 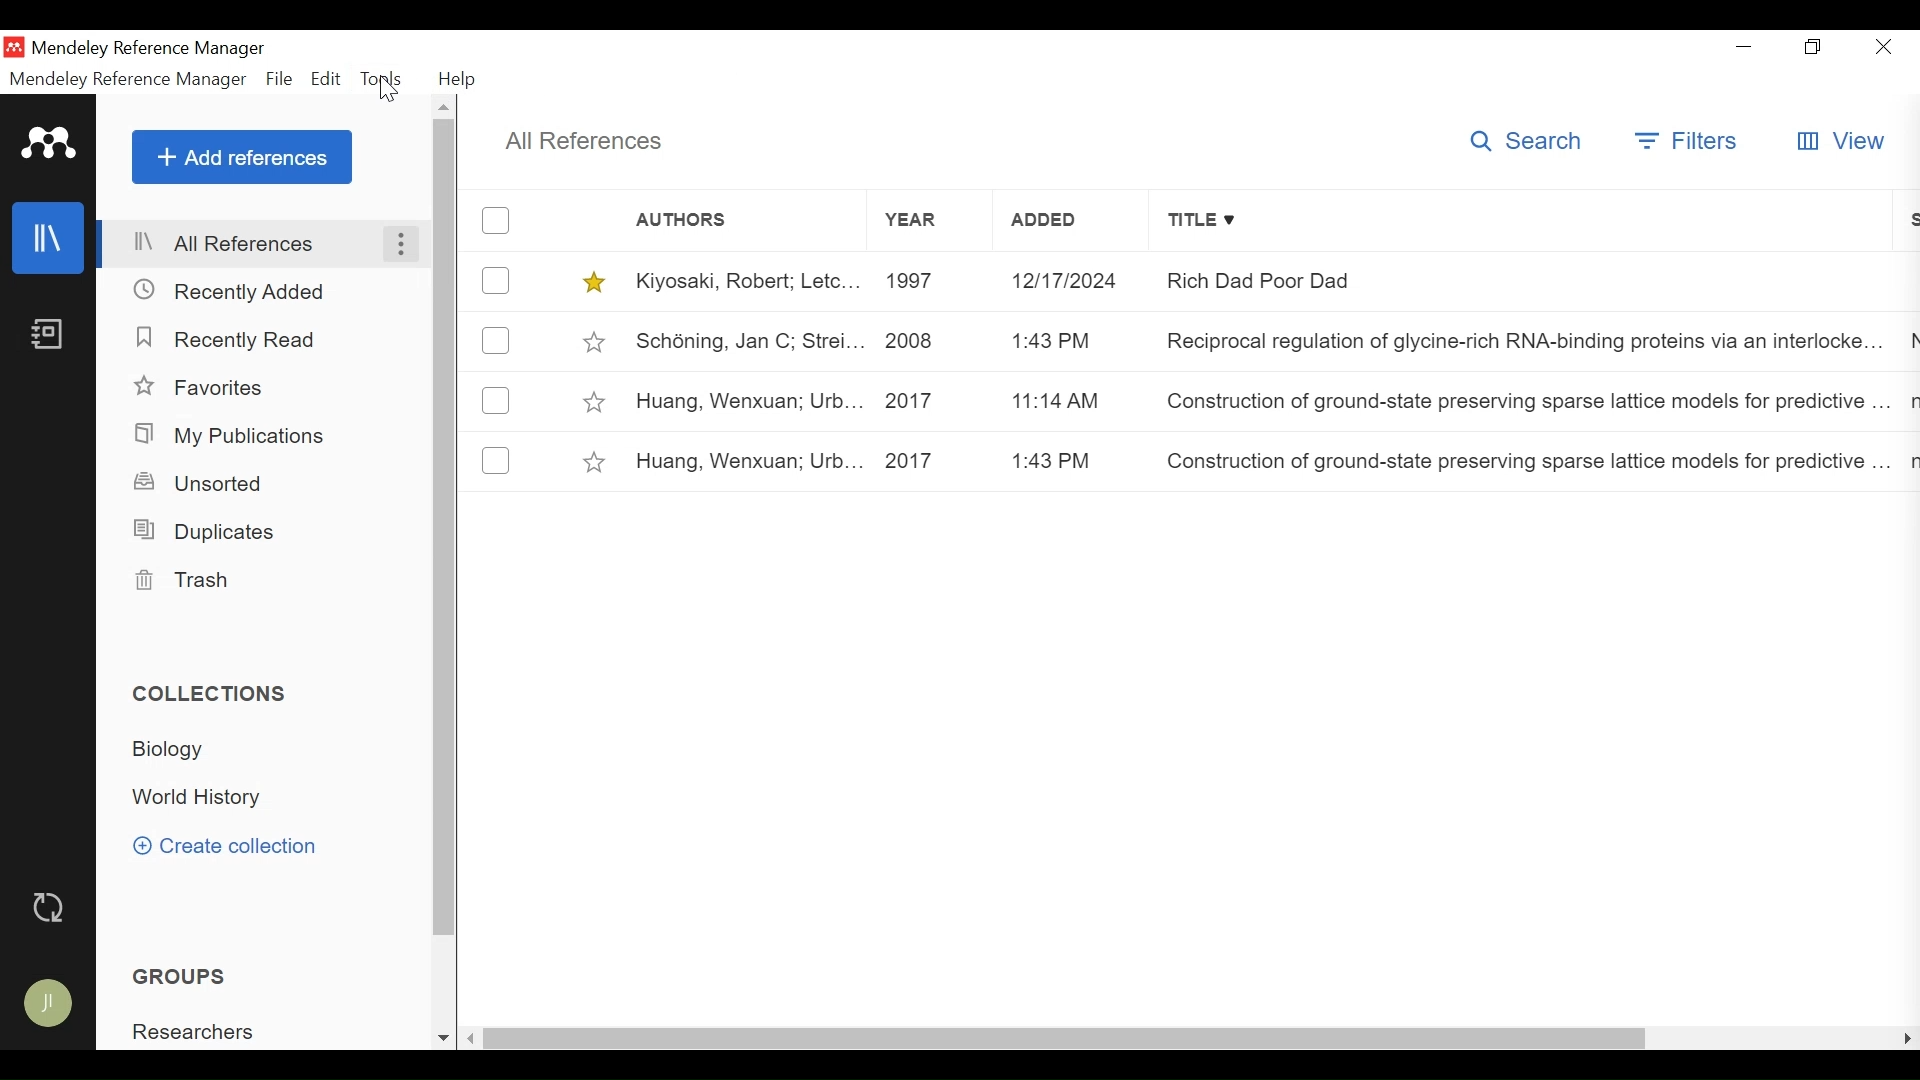 What do you see at coordinates (236, 290) in the screenshot?
I see `Recently Added` at bounding box center [236, 290].